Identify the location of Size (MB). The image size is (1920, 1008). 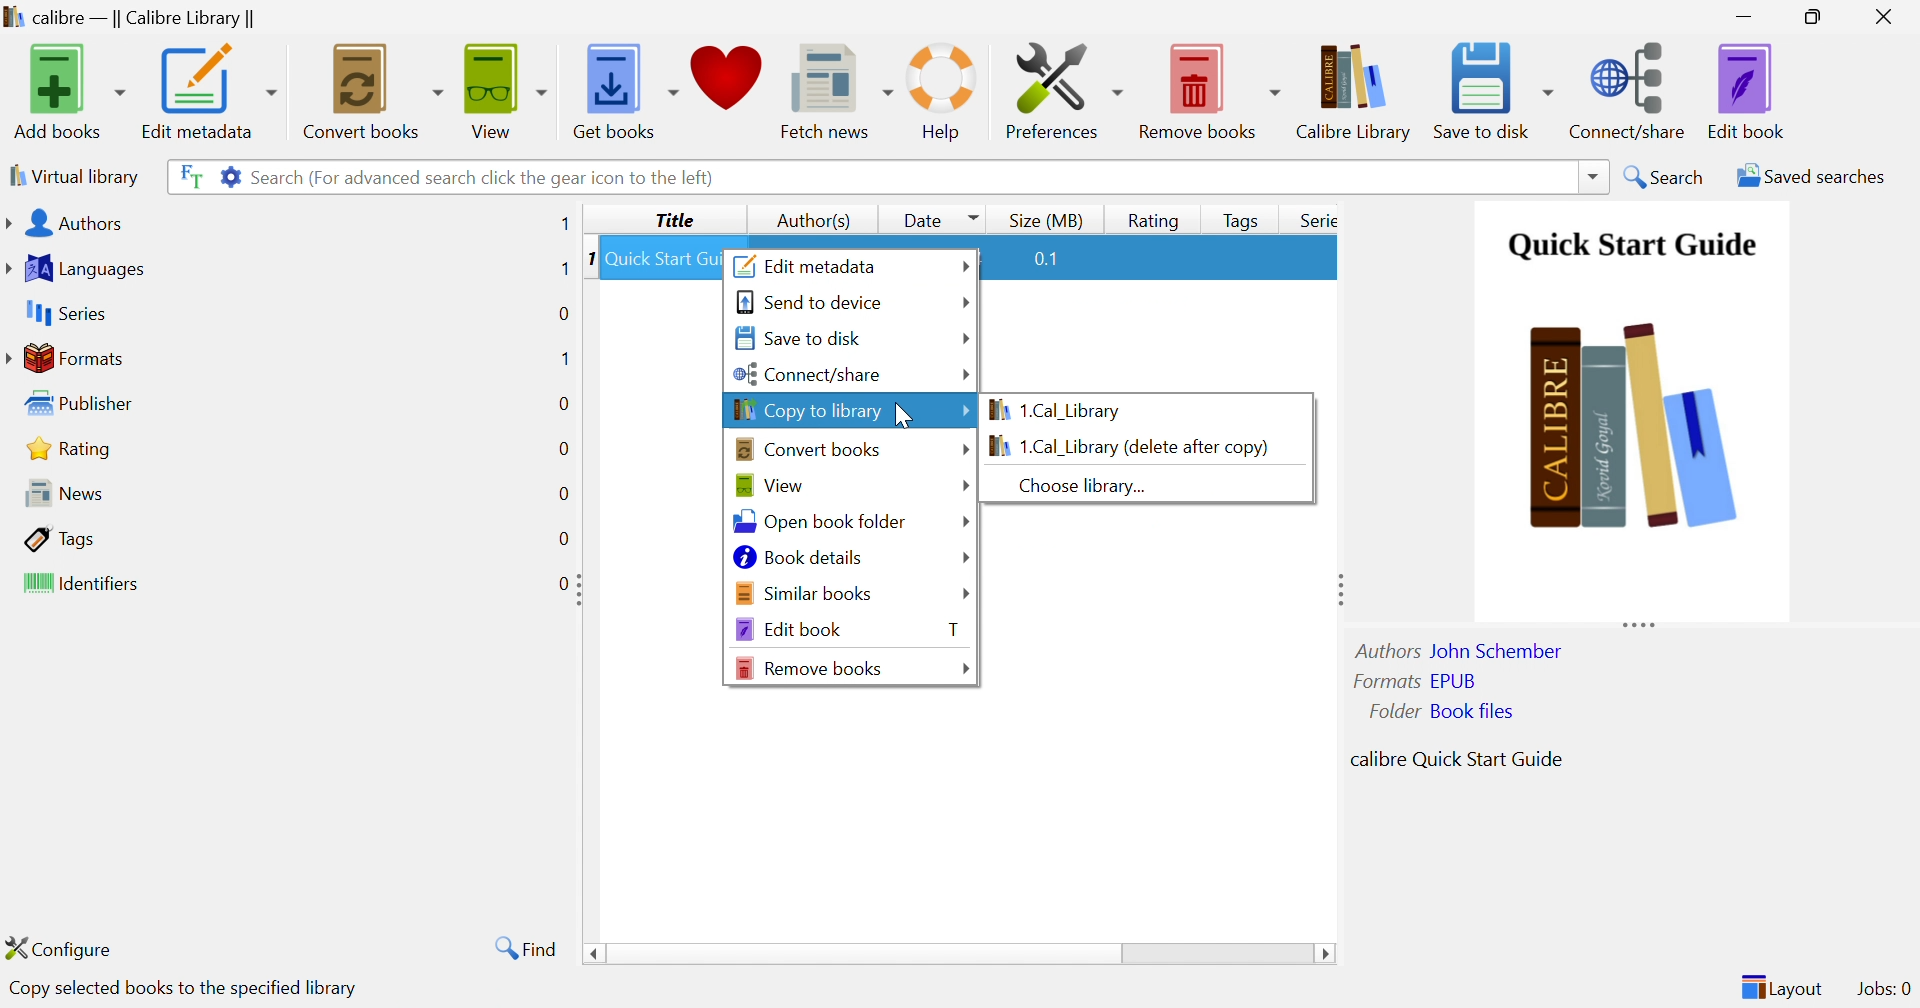
(1045, 220).